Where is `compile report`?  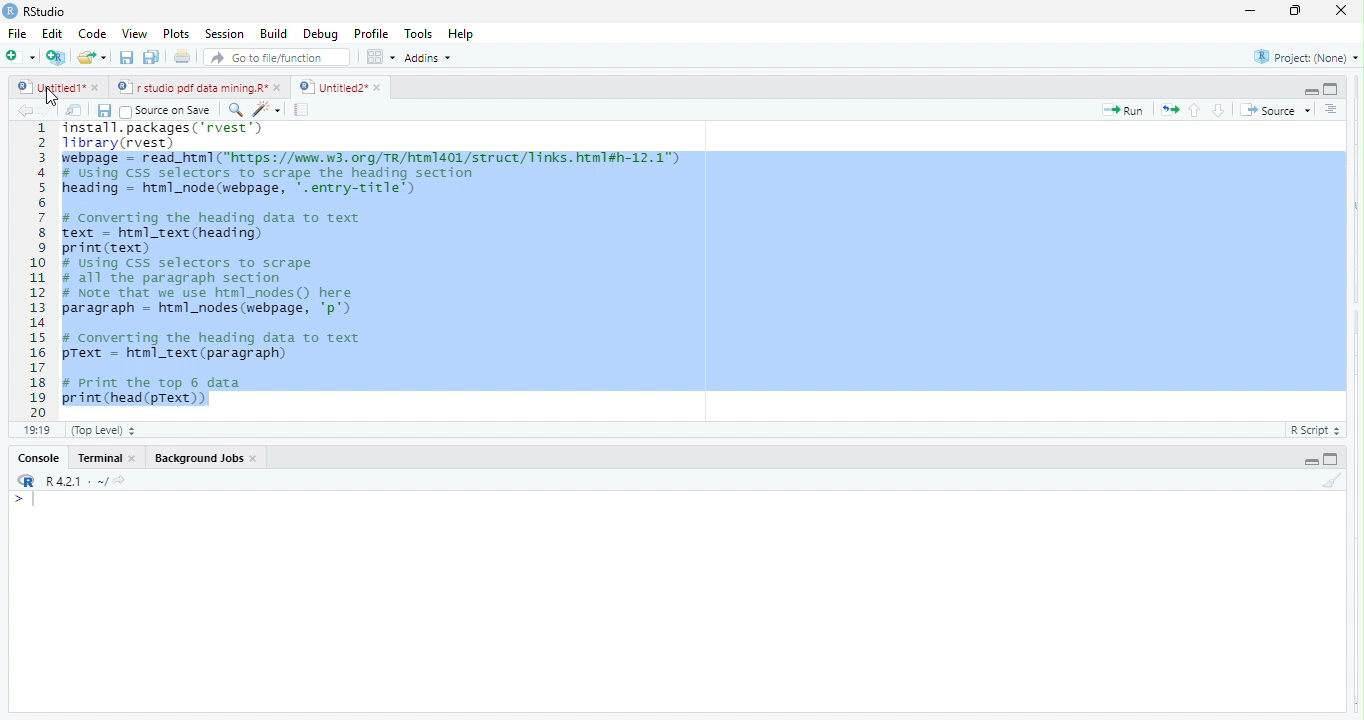
compile report is located at coordinates (303, 111).